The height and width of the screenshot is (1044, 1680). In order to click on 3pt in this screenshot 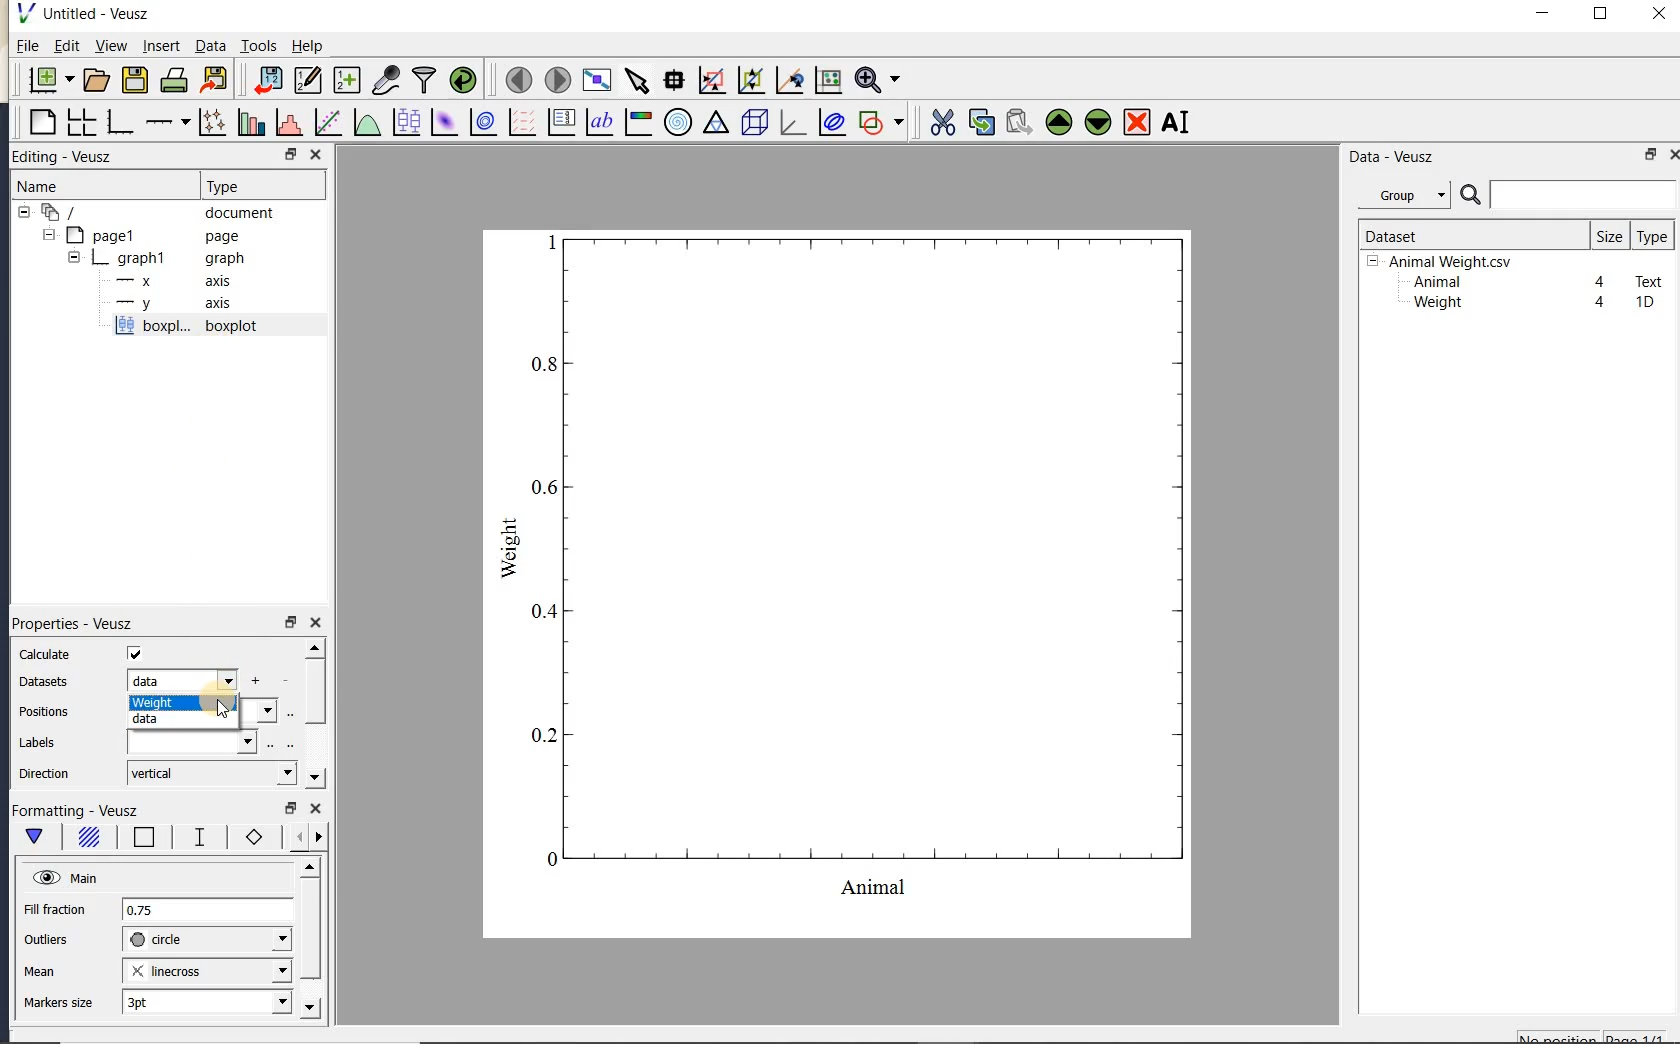, I will do `click(205, 1001)`.